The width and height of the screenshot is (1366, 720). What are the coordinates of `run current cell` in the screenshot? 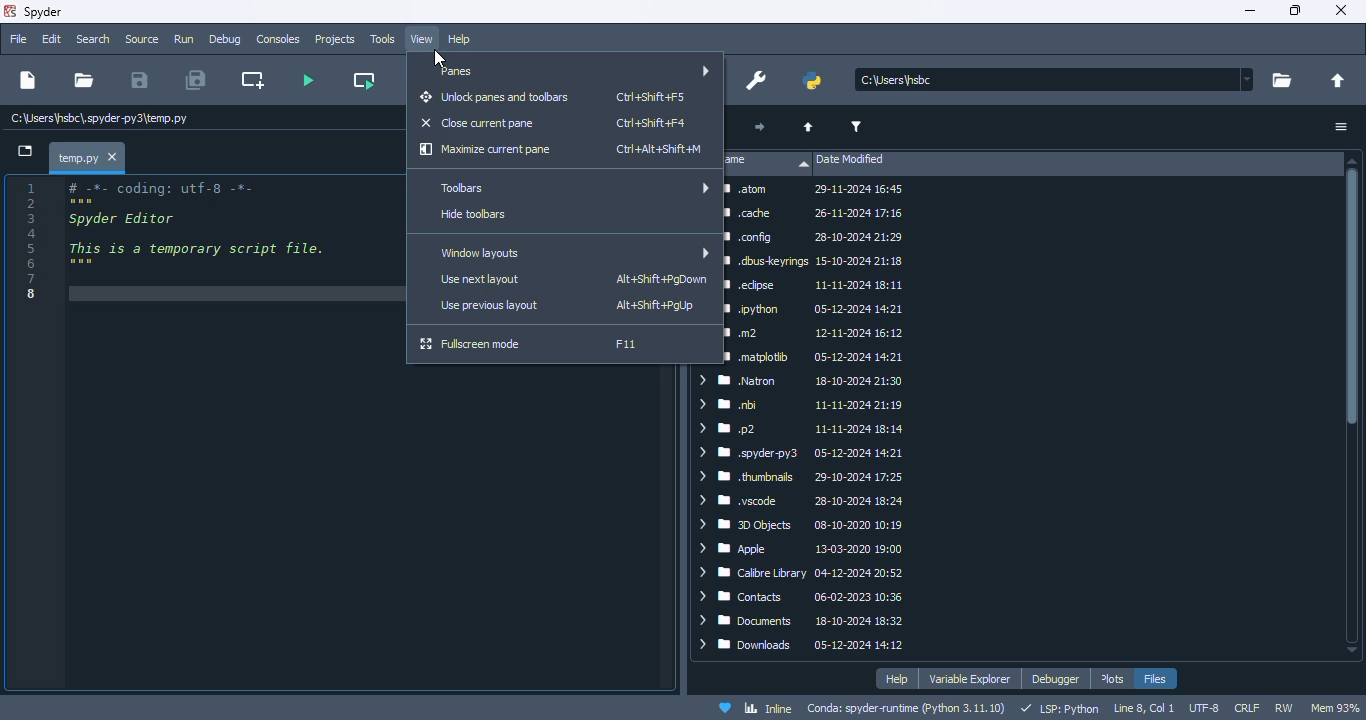 It's located at (365, 80).